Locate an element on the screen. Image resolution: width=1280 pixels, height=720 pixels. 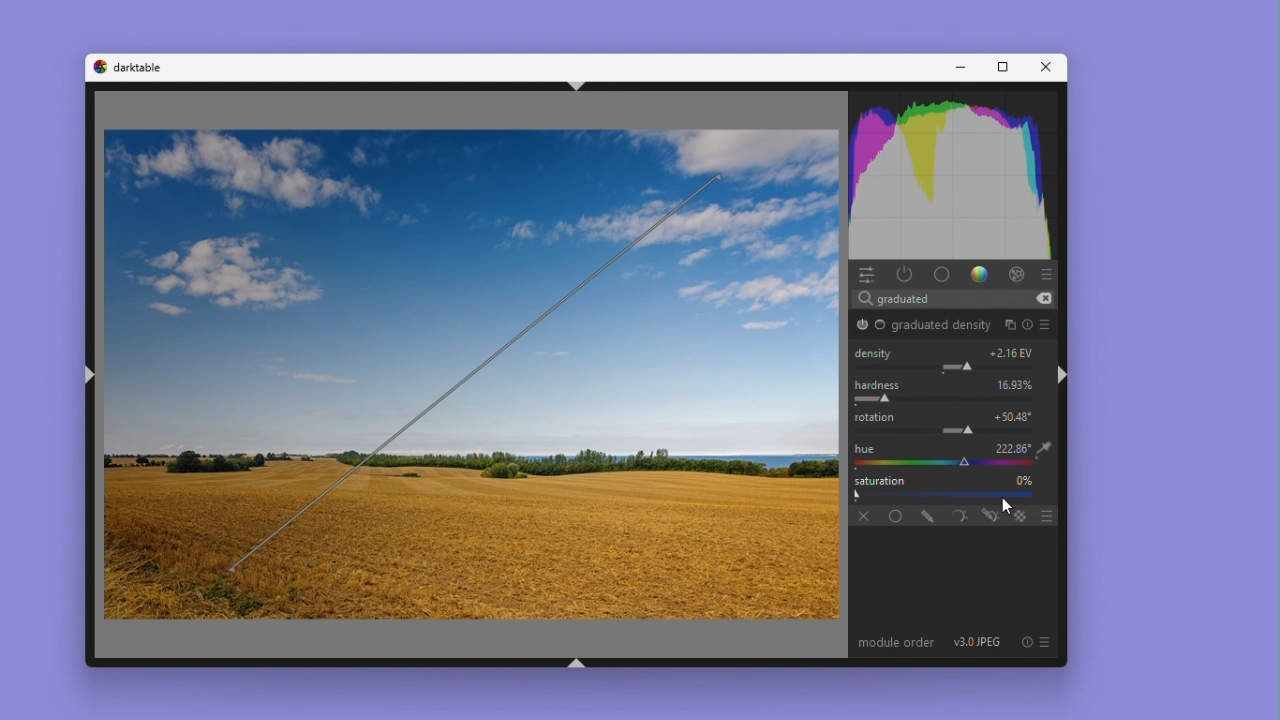
multiple instances is located at coordinates (1009, 323).